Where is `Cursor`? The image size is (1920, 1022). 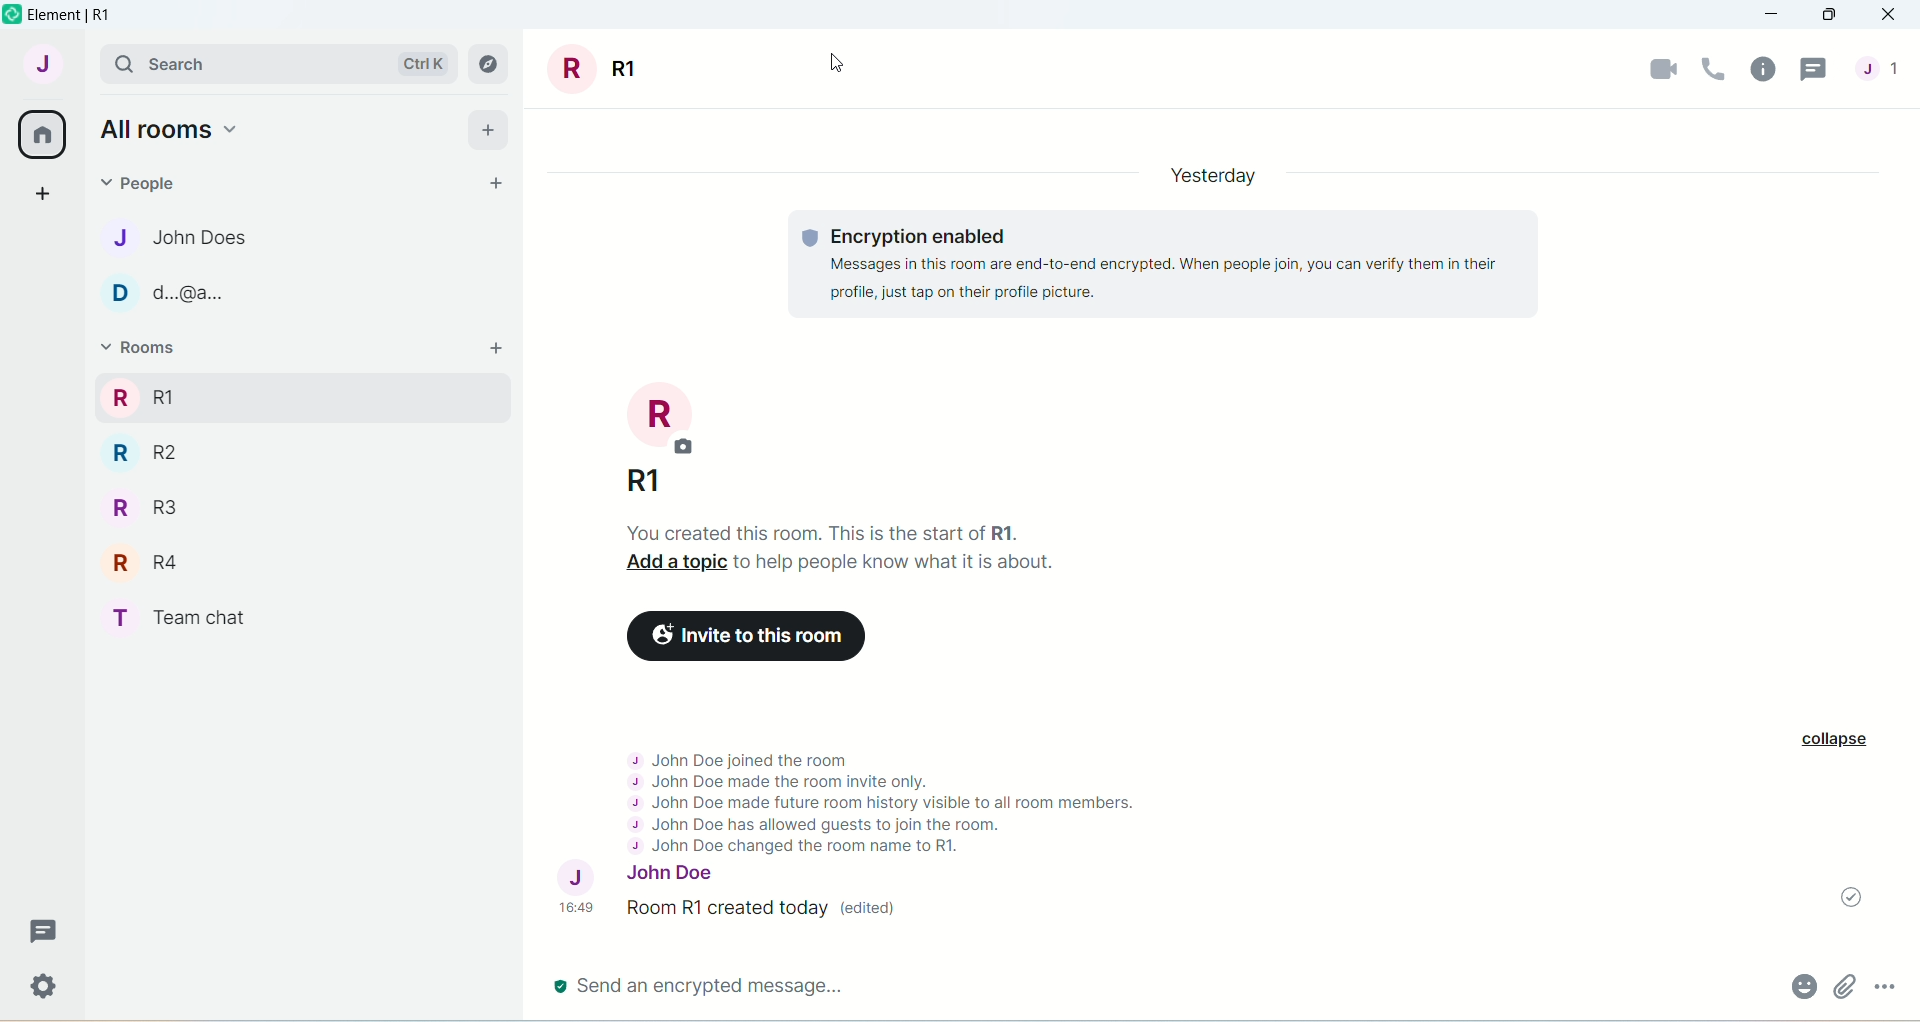 Cursor is located at coordinates (830, 61).